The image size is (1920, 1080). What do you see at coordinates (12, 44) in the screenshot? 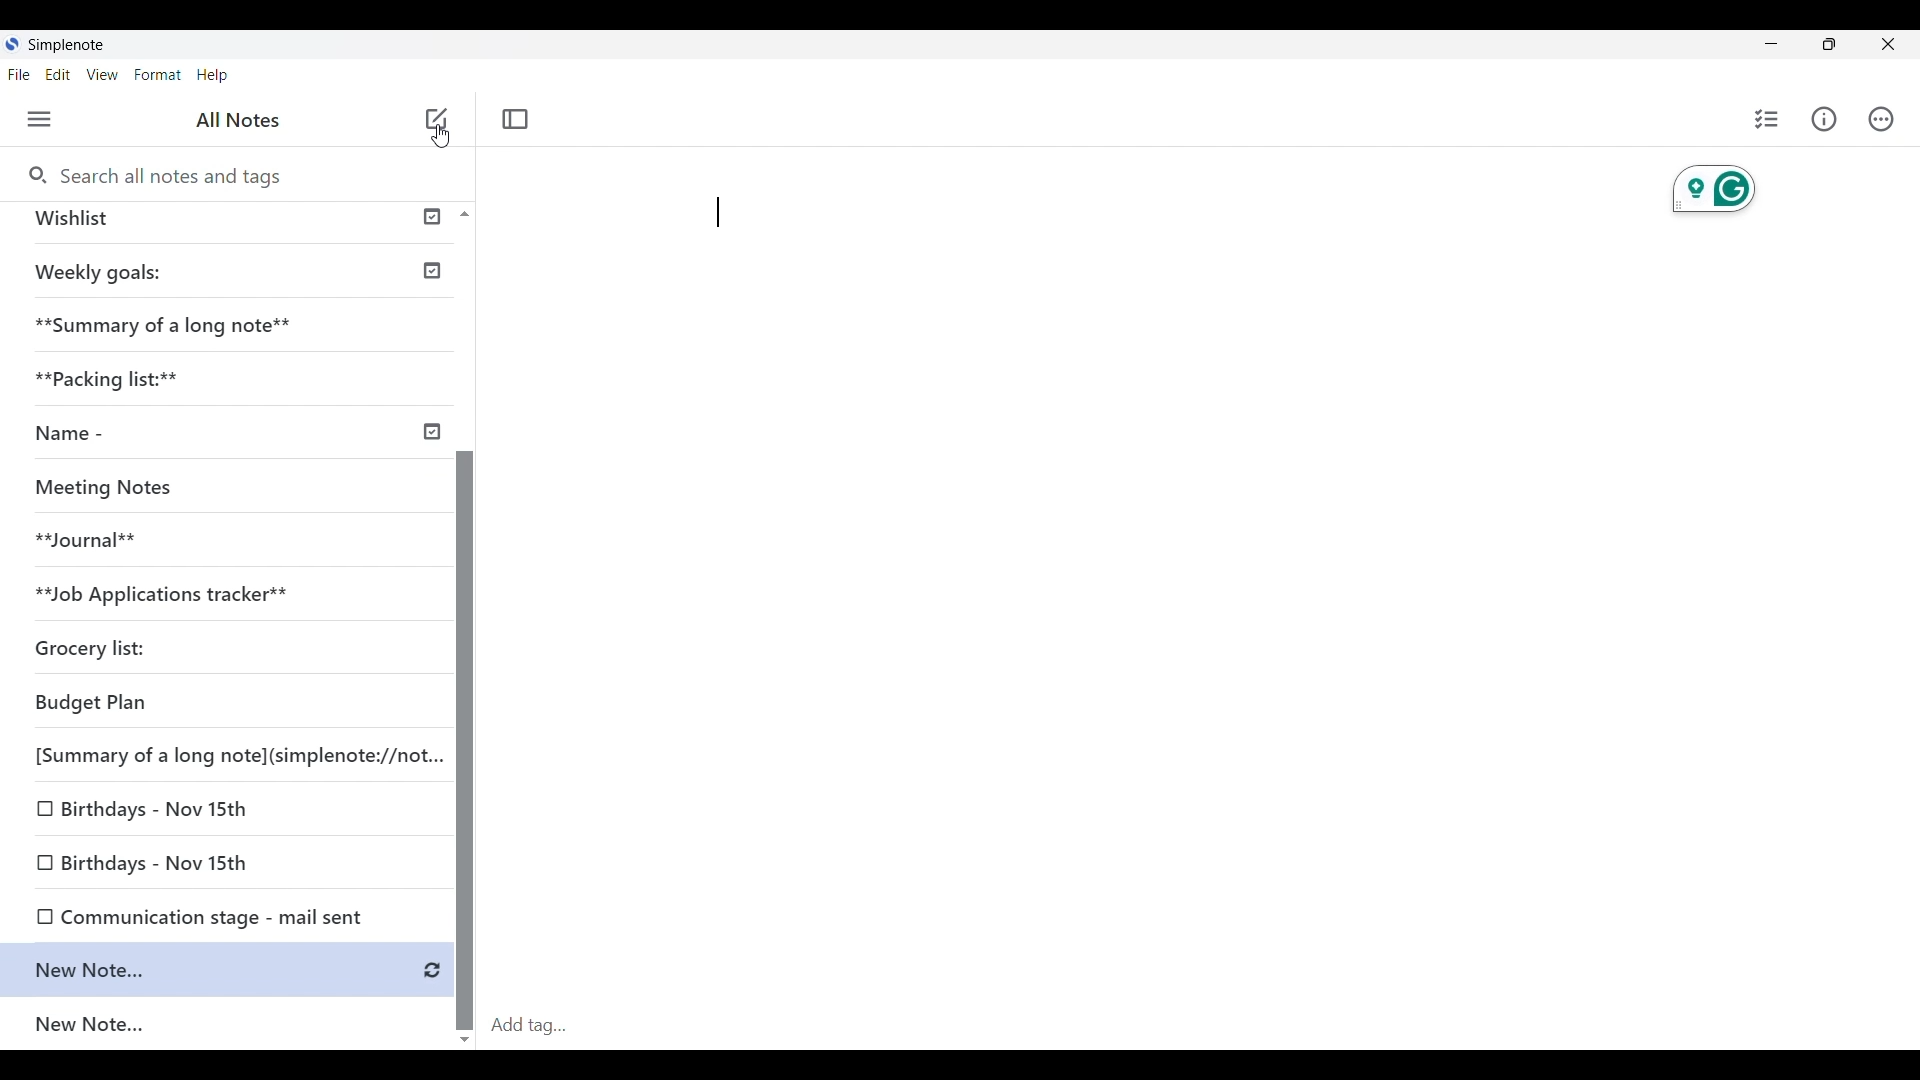
I see `Software logo` at bounding box center [12, 44].